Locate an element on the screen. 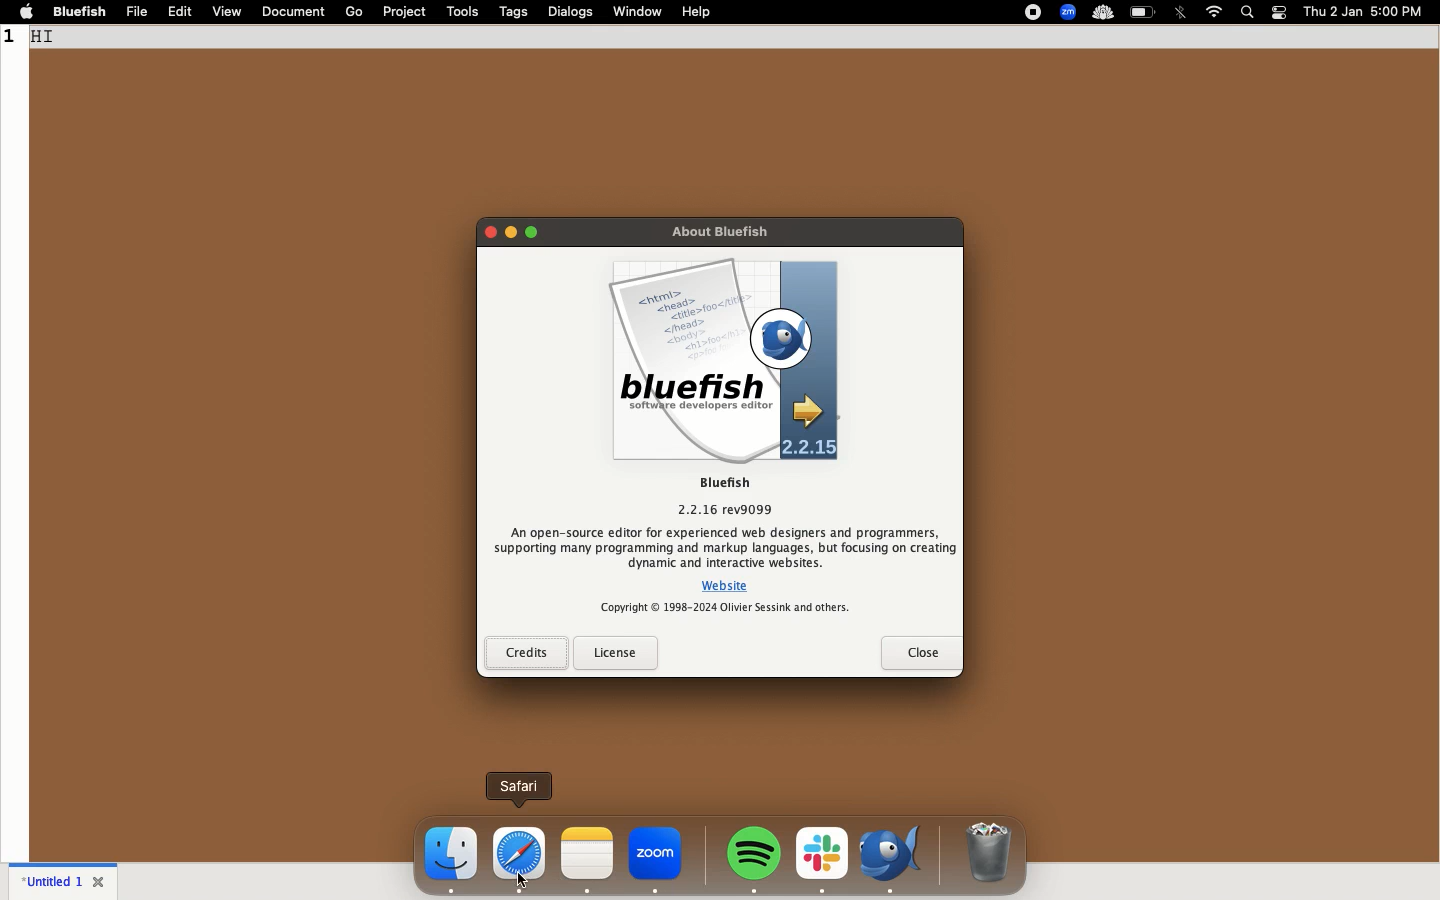 This screenshot has height=900, width=1440. edit is located at coordinates (182, 12).